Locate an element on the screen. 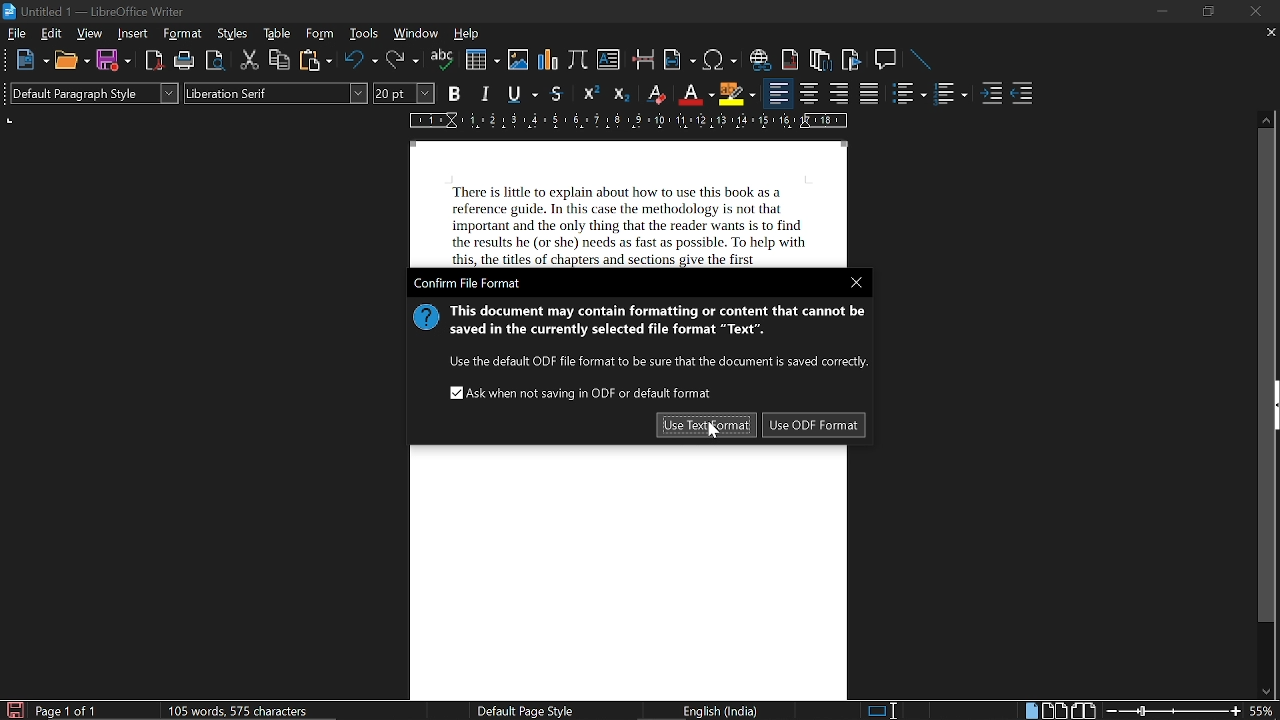 This screenshot has height=720, width=1280. eraser is located at coordinates (654, 93).